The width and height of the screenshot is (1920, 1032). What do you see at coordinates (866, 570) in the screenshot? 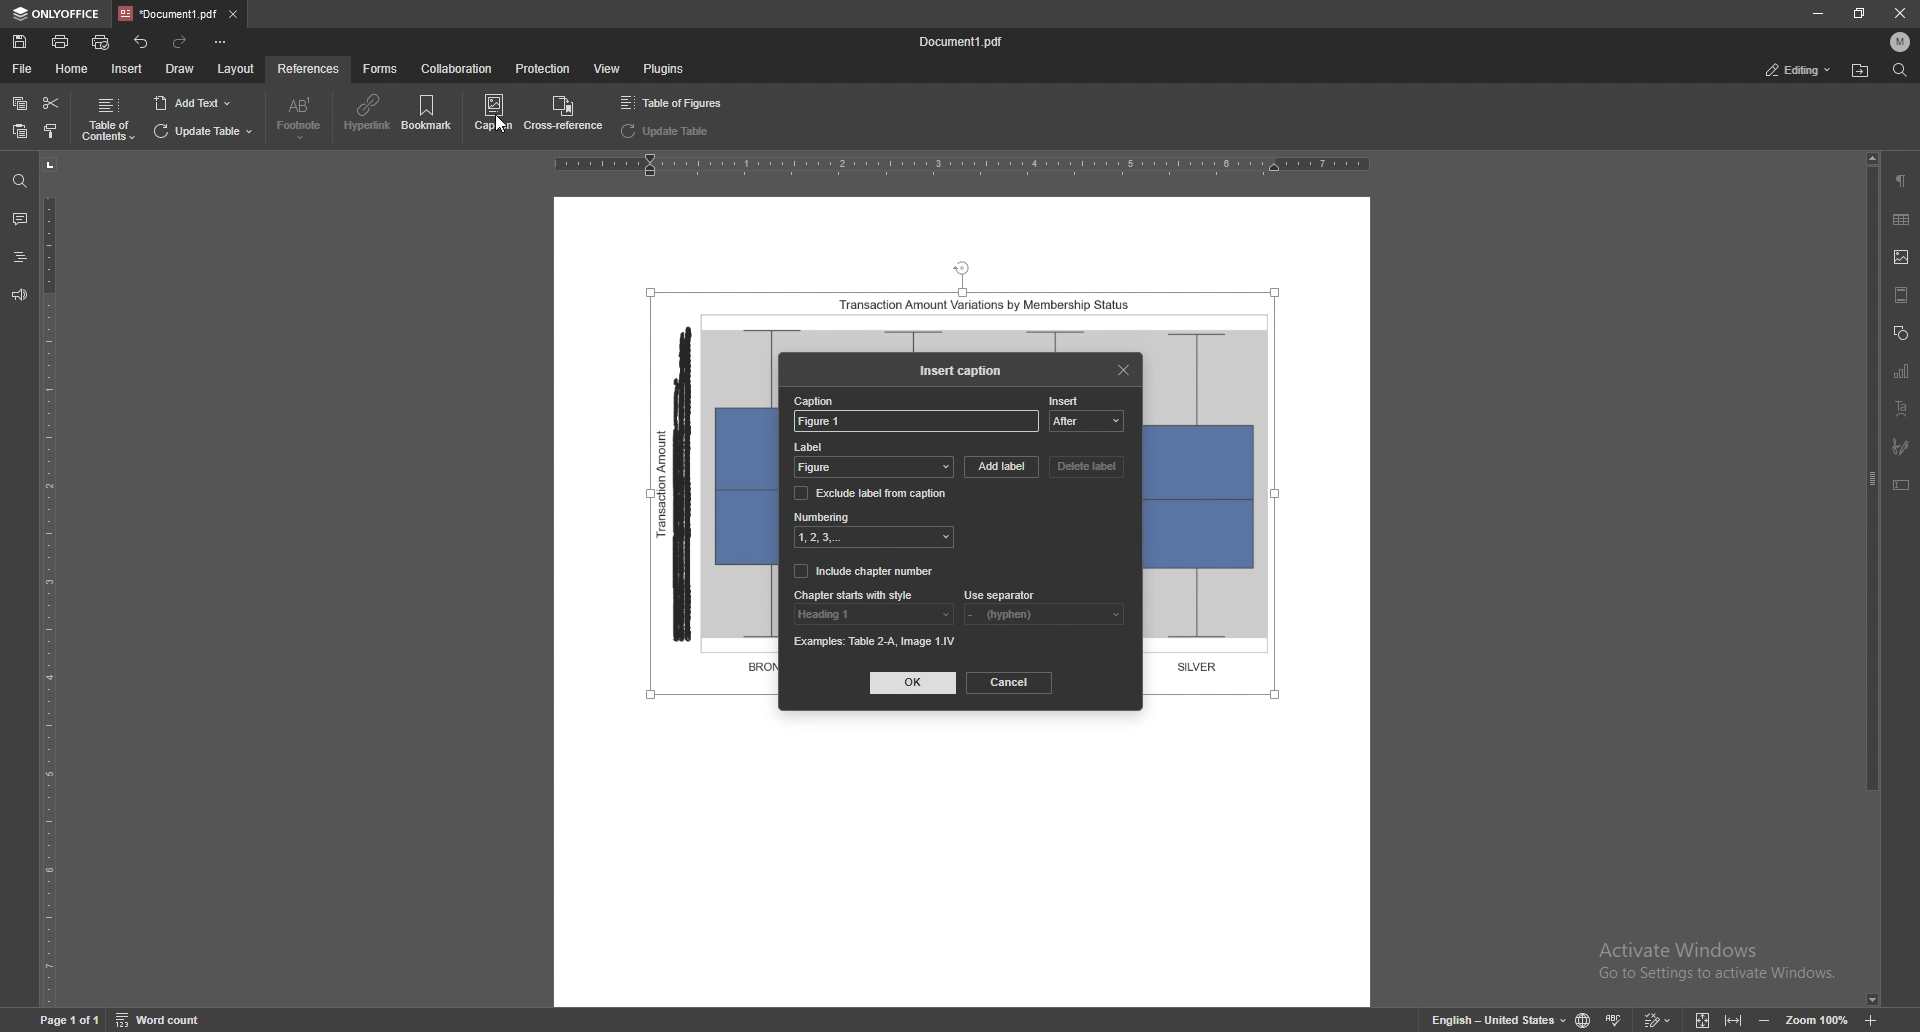
I see `include chapter number` at bounding box center [866, 570].